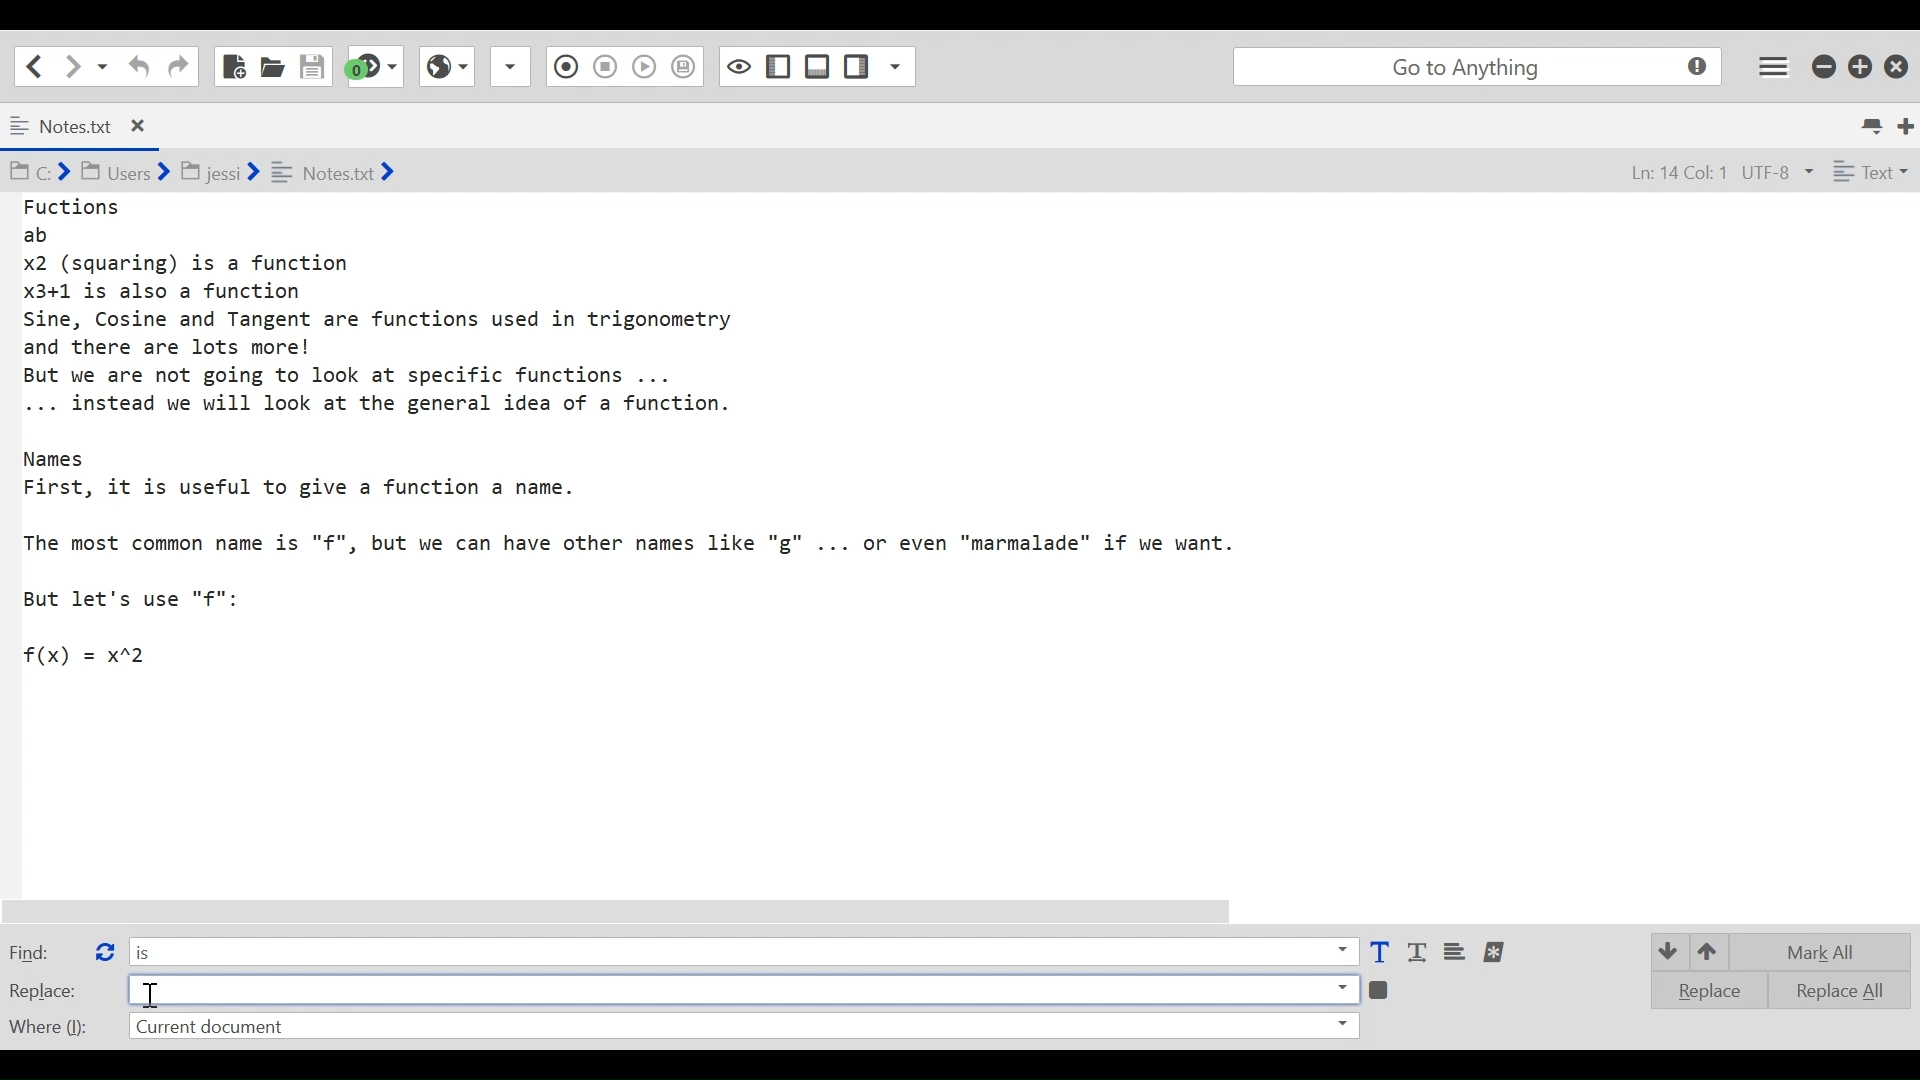  What do you see at coordinates (46, 1024) in the screenshot?
I see `Where` at bounding box center [46, 1024].